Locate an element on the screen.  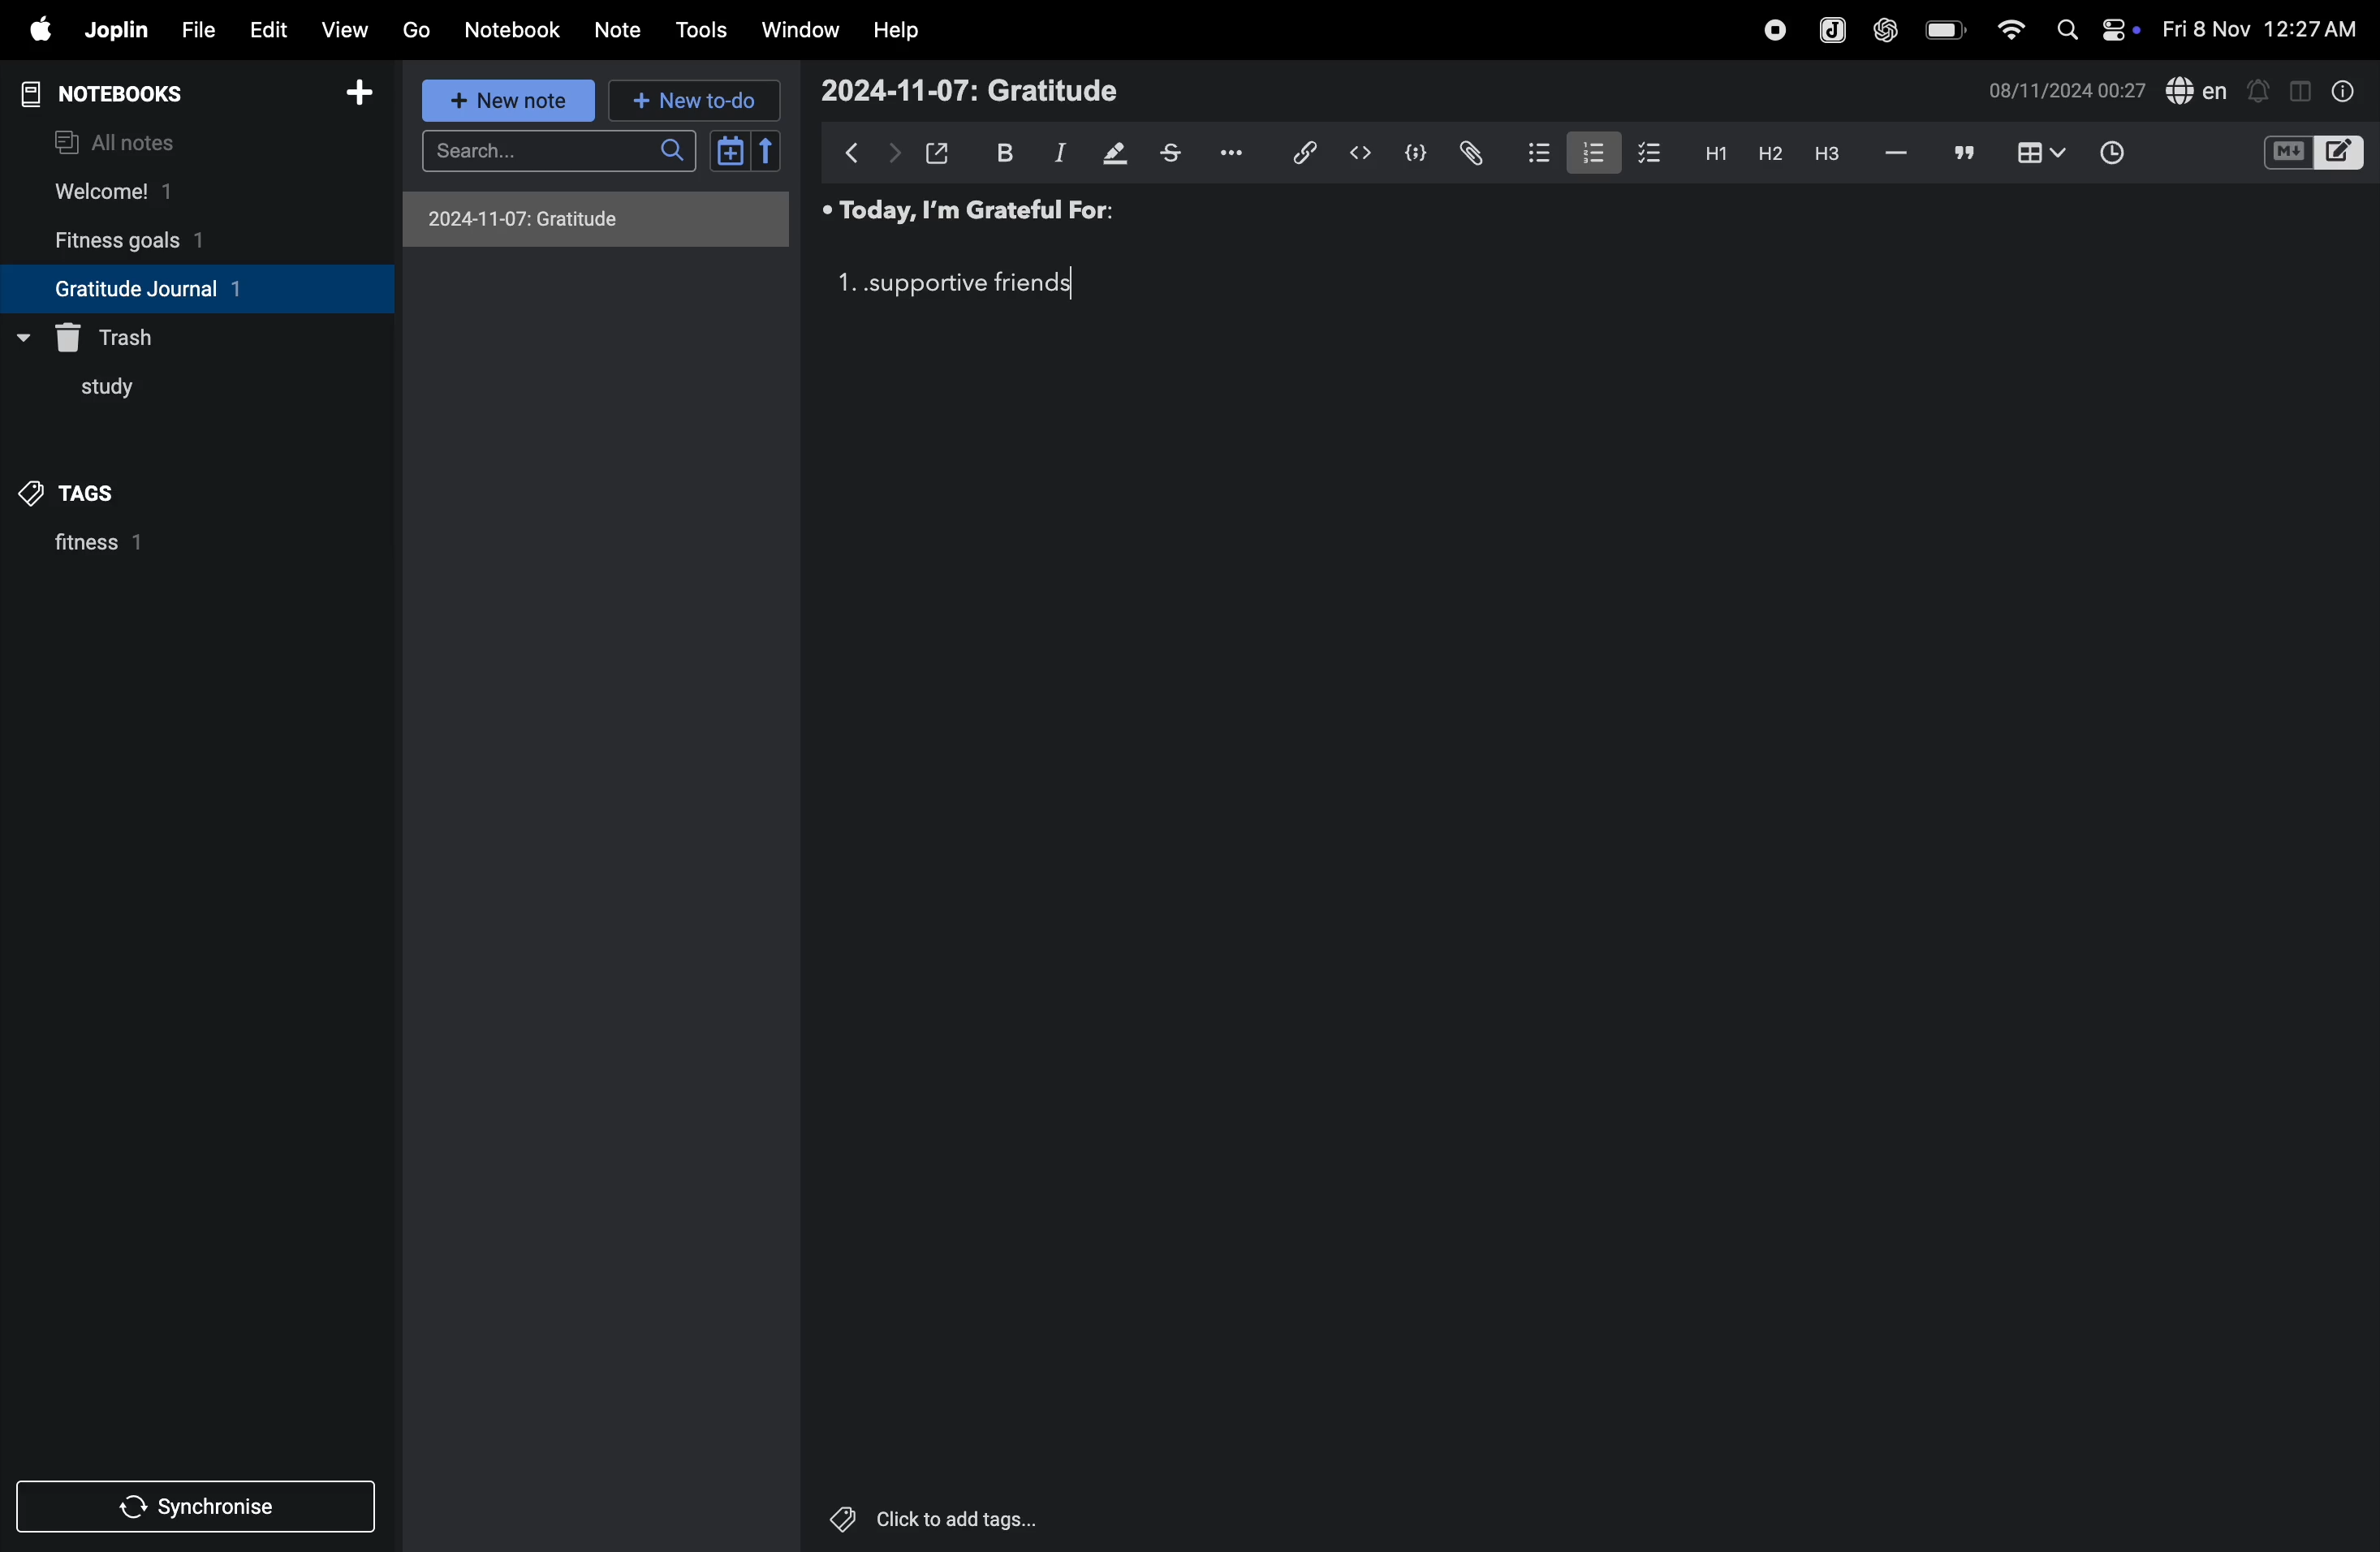
toogle editor is located at coordinates (2314, 156).